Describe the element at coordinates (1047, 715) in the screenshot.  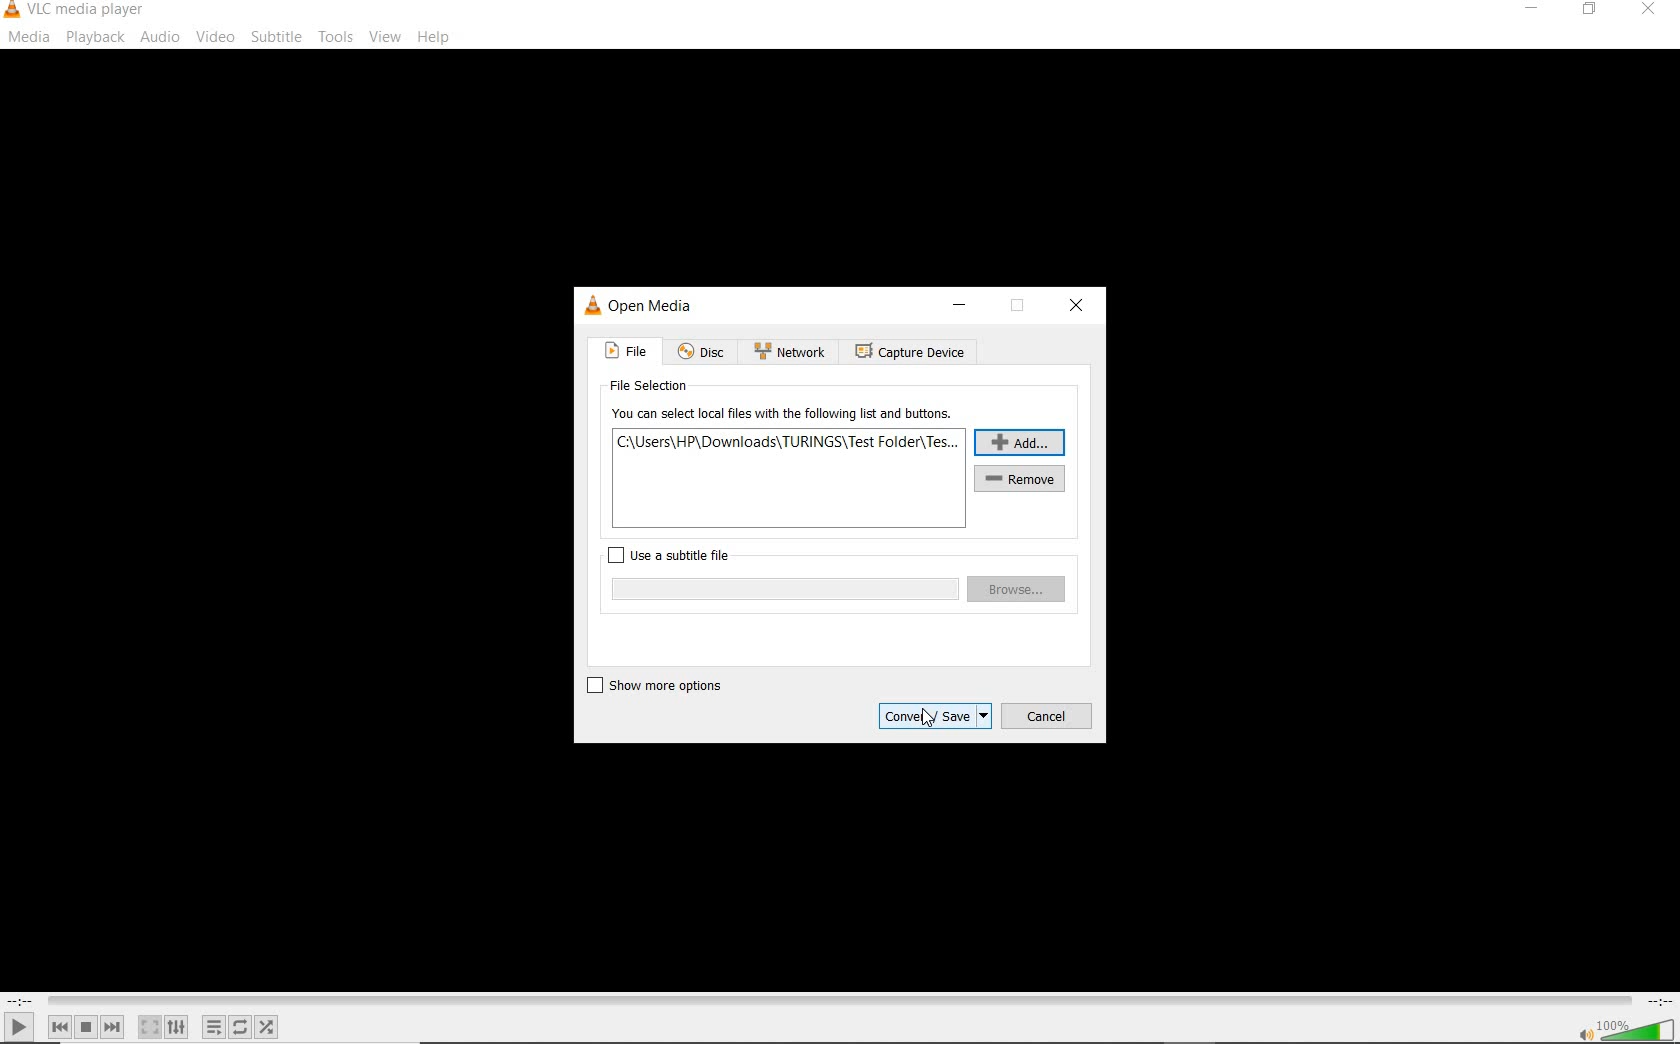
I see `cancel` at that location.